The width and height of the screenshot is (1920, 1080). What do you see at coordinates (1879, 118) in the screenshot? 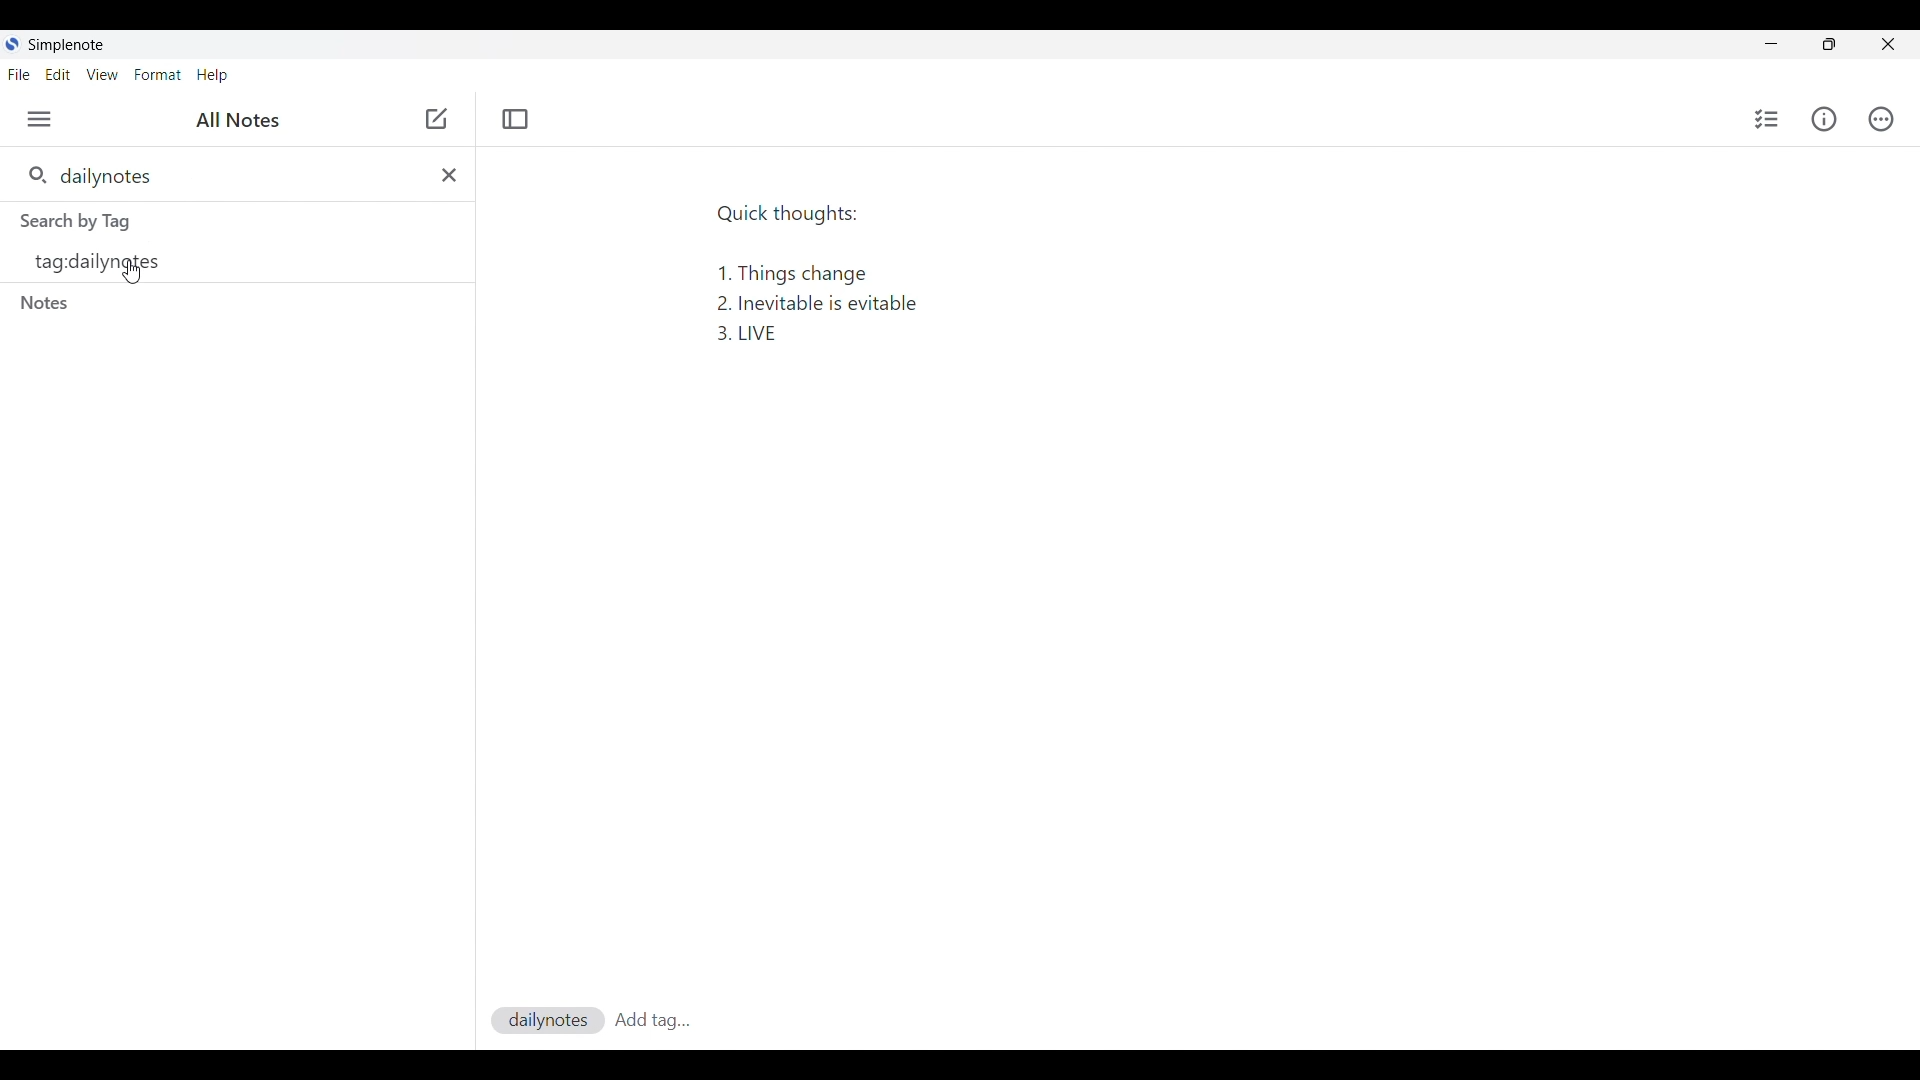
I see `Actions` at bounding box center [1879, 118].